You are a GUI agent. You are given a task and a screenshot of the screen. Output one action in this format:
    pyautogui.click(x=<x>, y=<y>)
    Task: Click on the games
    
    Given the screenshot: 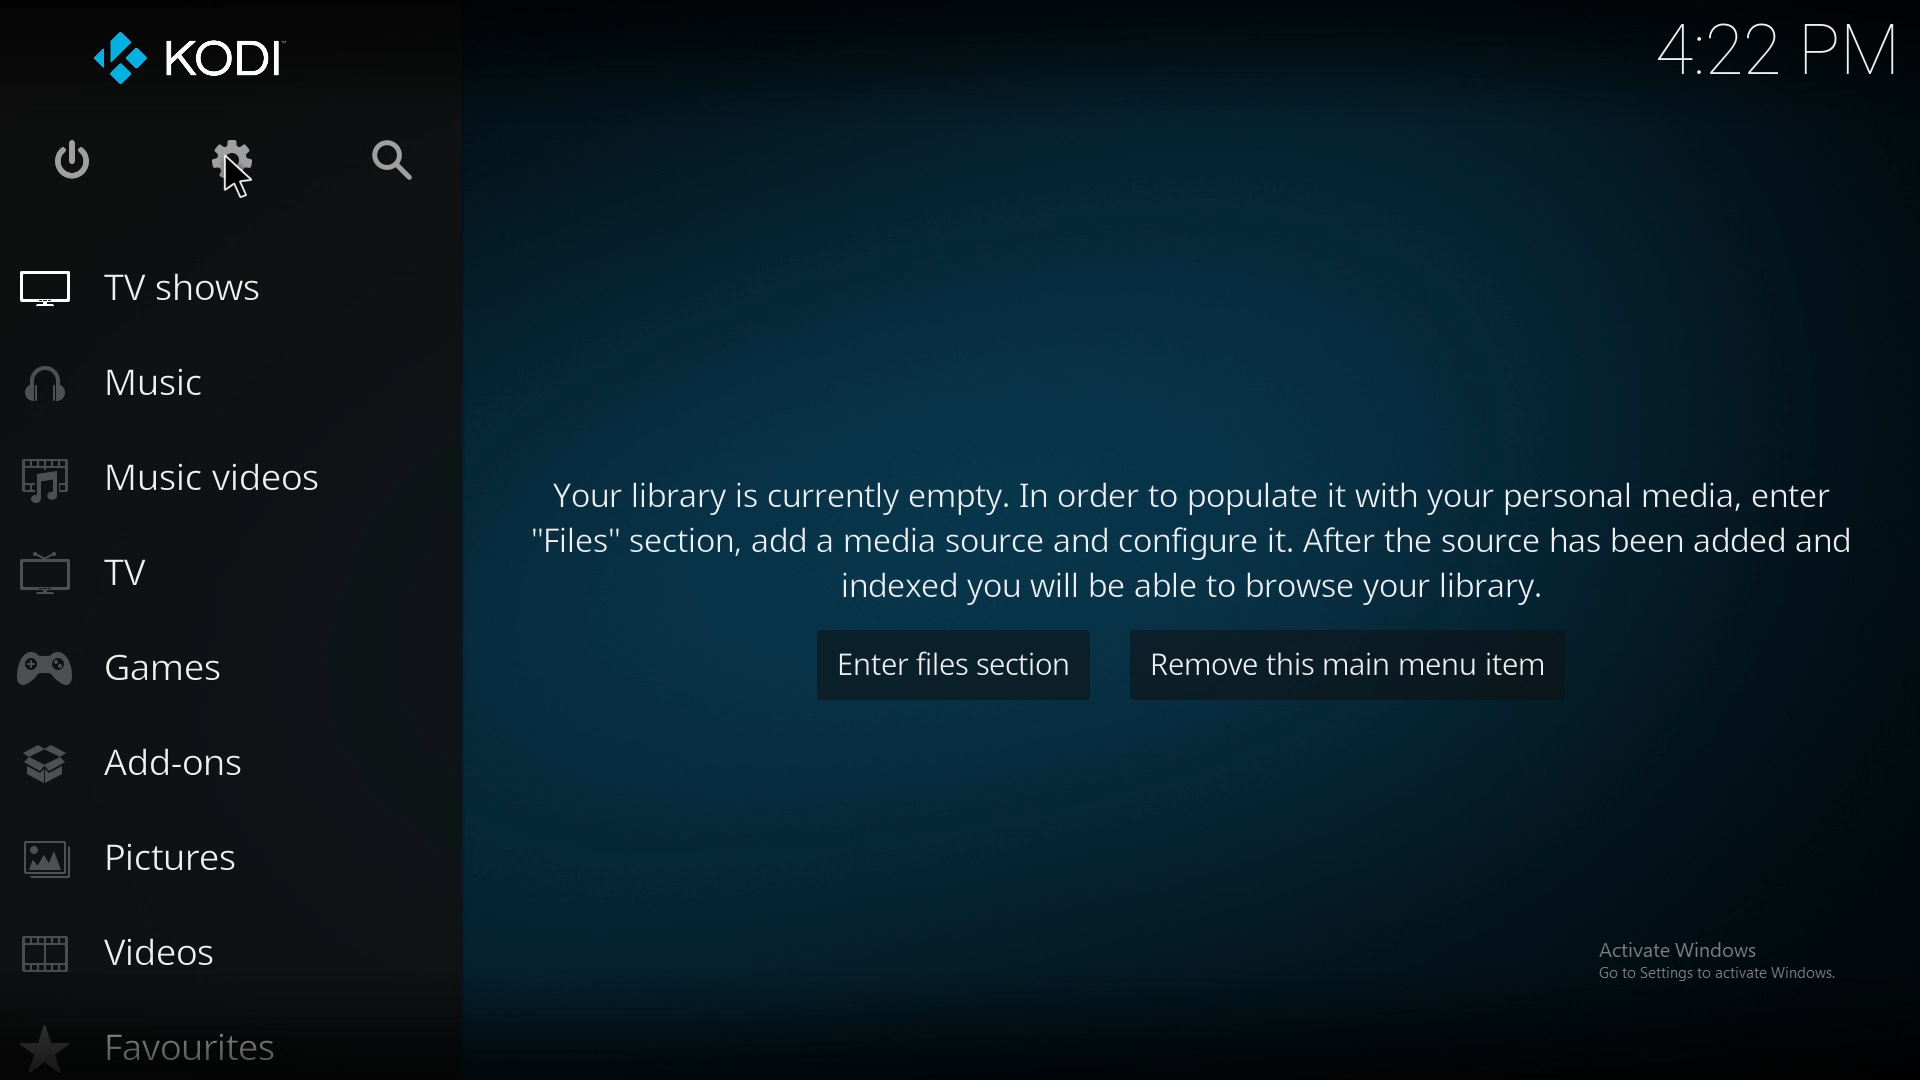 What is the action you would take?
    pyautogui.click(x=204, y=672)
    